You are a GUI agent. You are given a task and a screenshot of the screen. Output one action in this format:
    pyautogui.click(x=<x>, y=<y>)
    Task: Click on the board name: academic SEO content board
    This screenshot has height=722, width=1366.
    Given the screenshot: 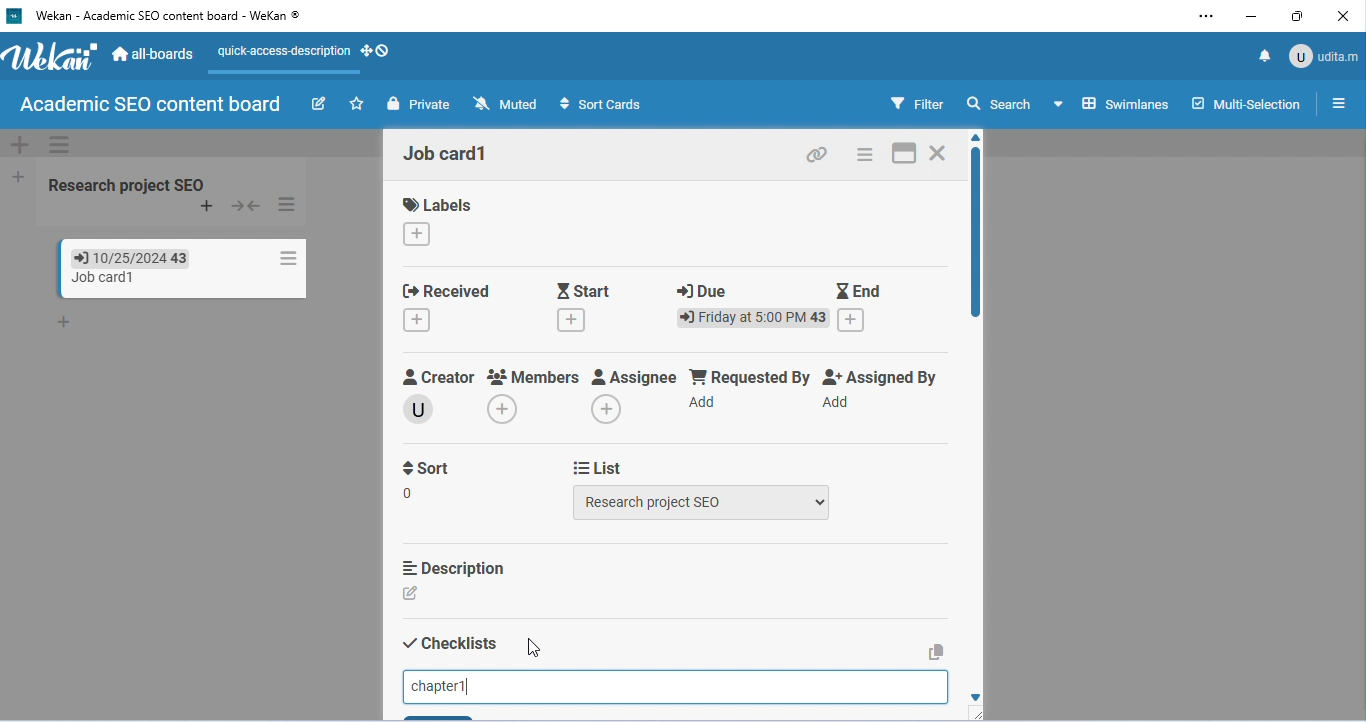 What is the action you would take?
    pyautogui.click(x=150, y=105)
    